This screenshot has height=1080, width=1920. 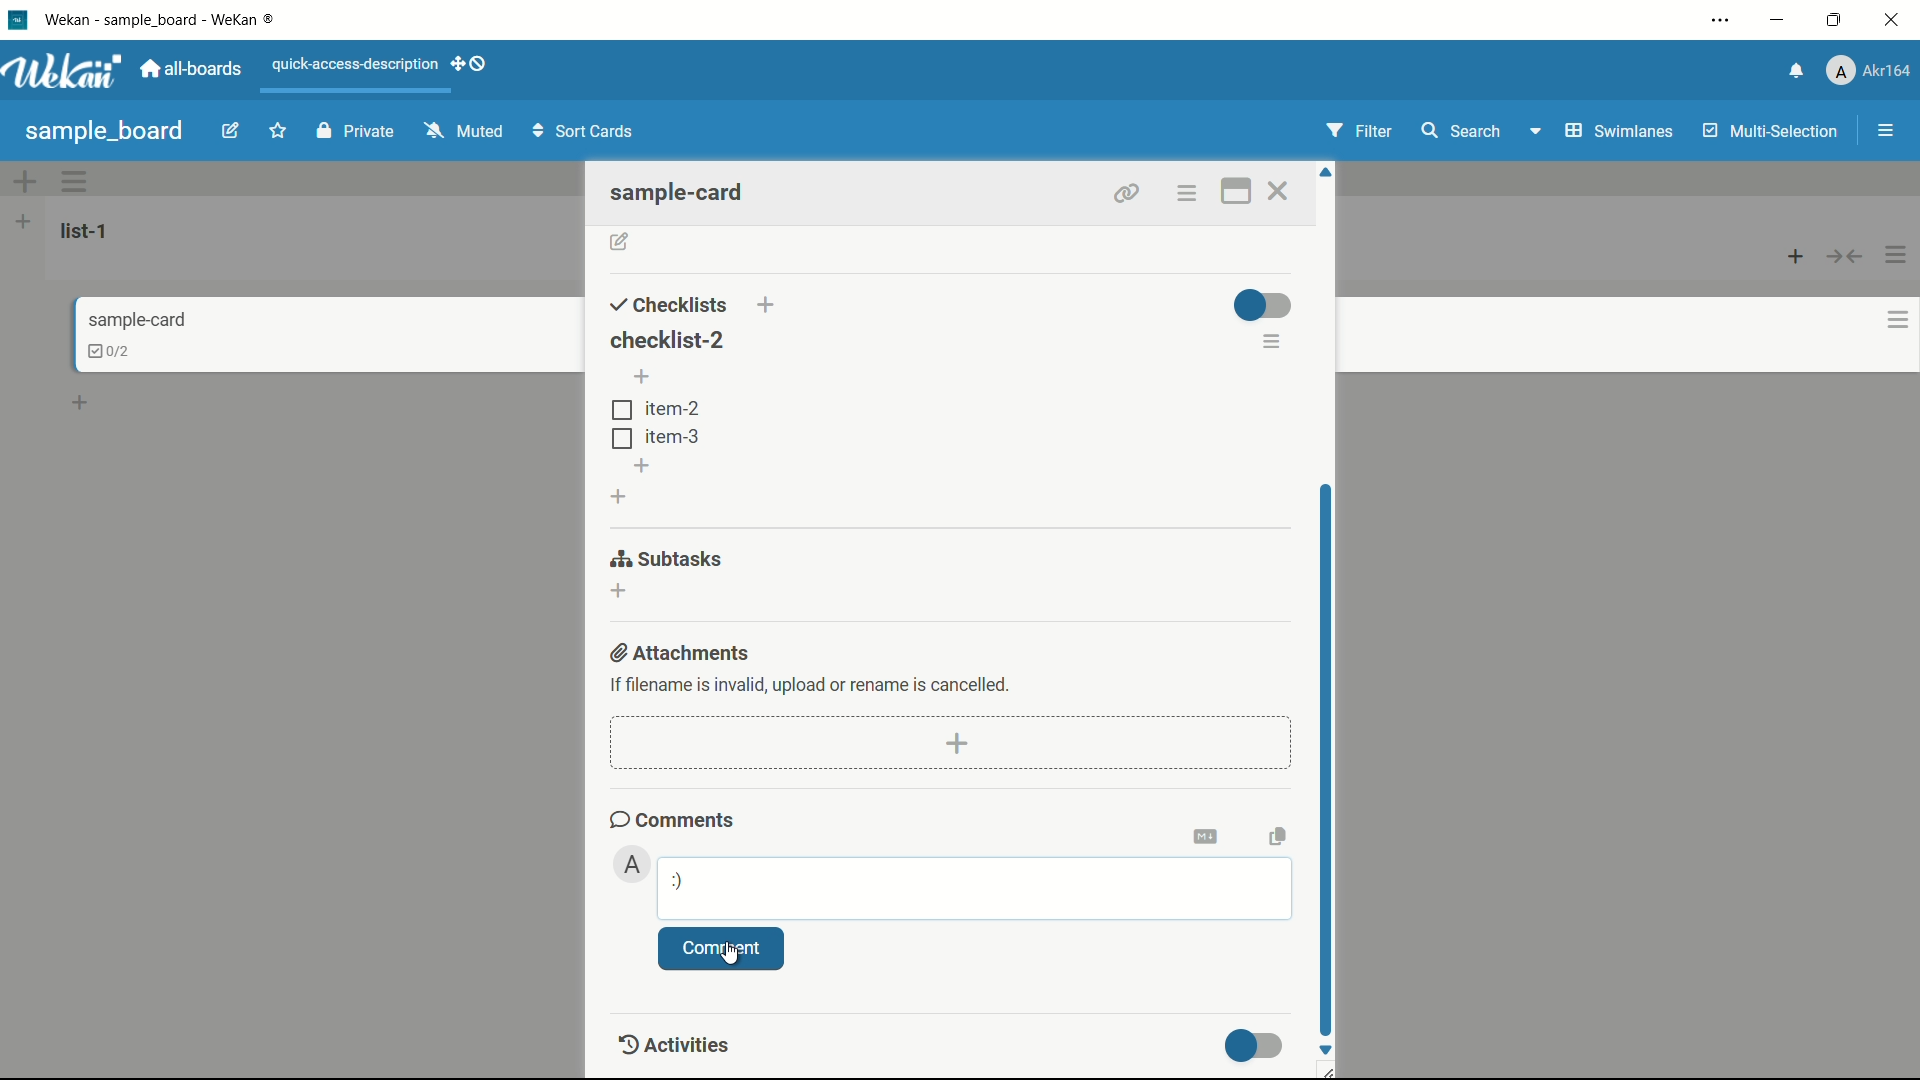 What do you see at coordinates (1780, 20) in the screenshot?
I see `minimize` at bounding box center [1780, 20].